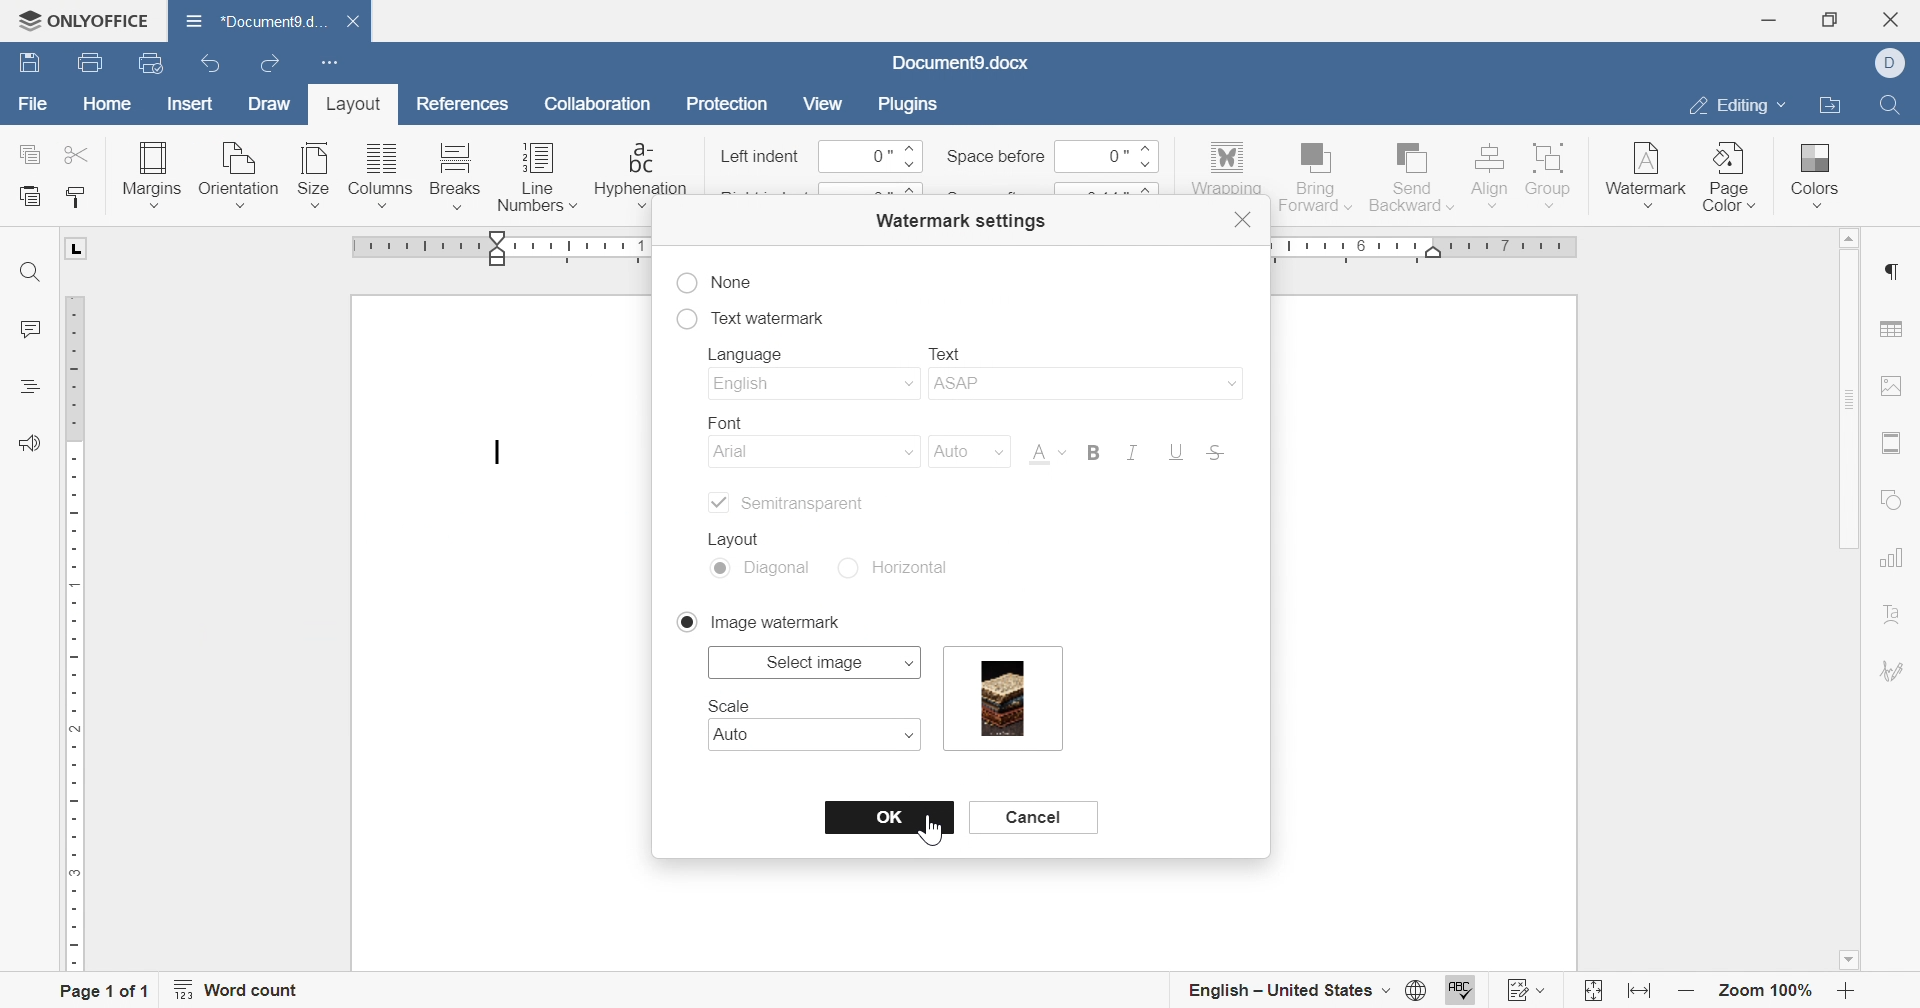 The image size is (1920, 1008). I want to click on strikethrough, so click(1217, 455).